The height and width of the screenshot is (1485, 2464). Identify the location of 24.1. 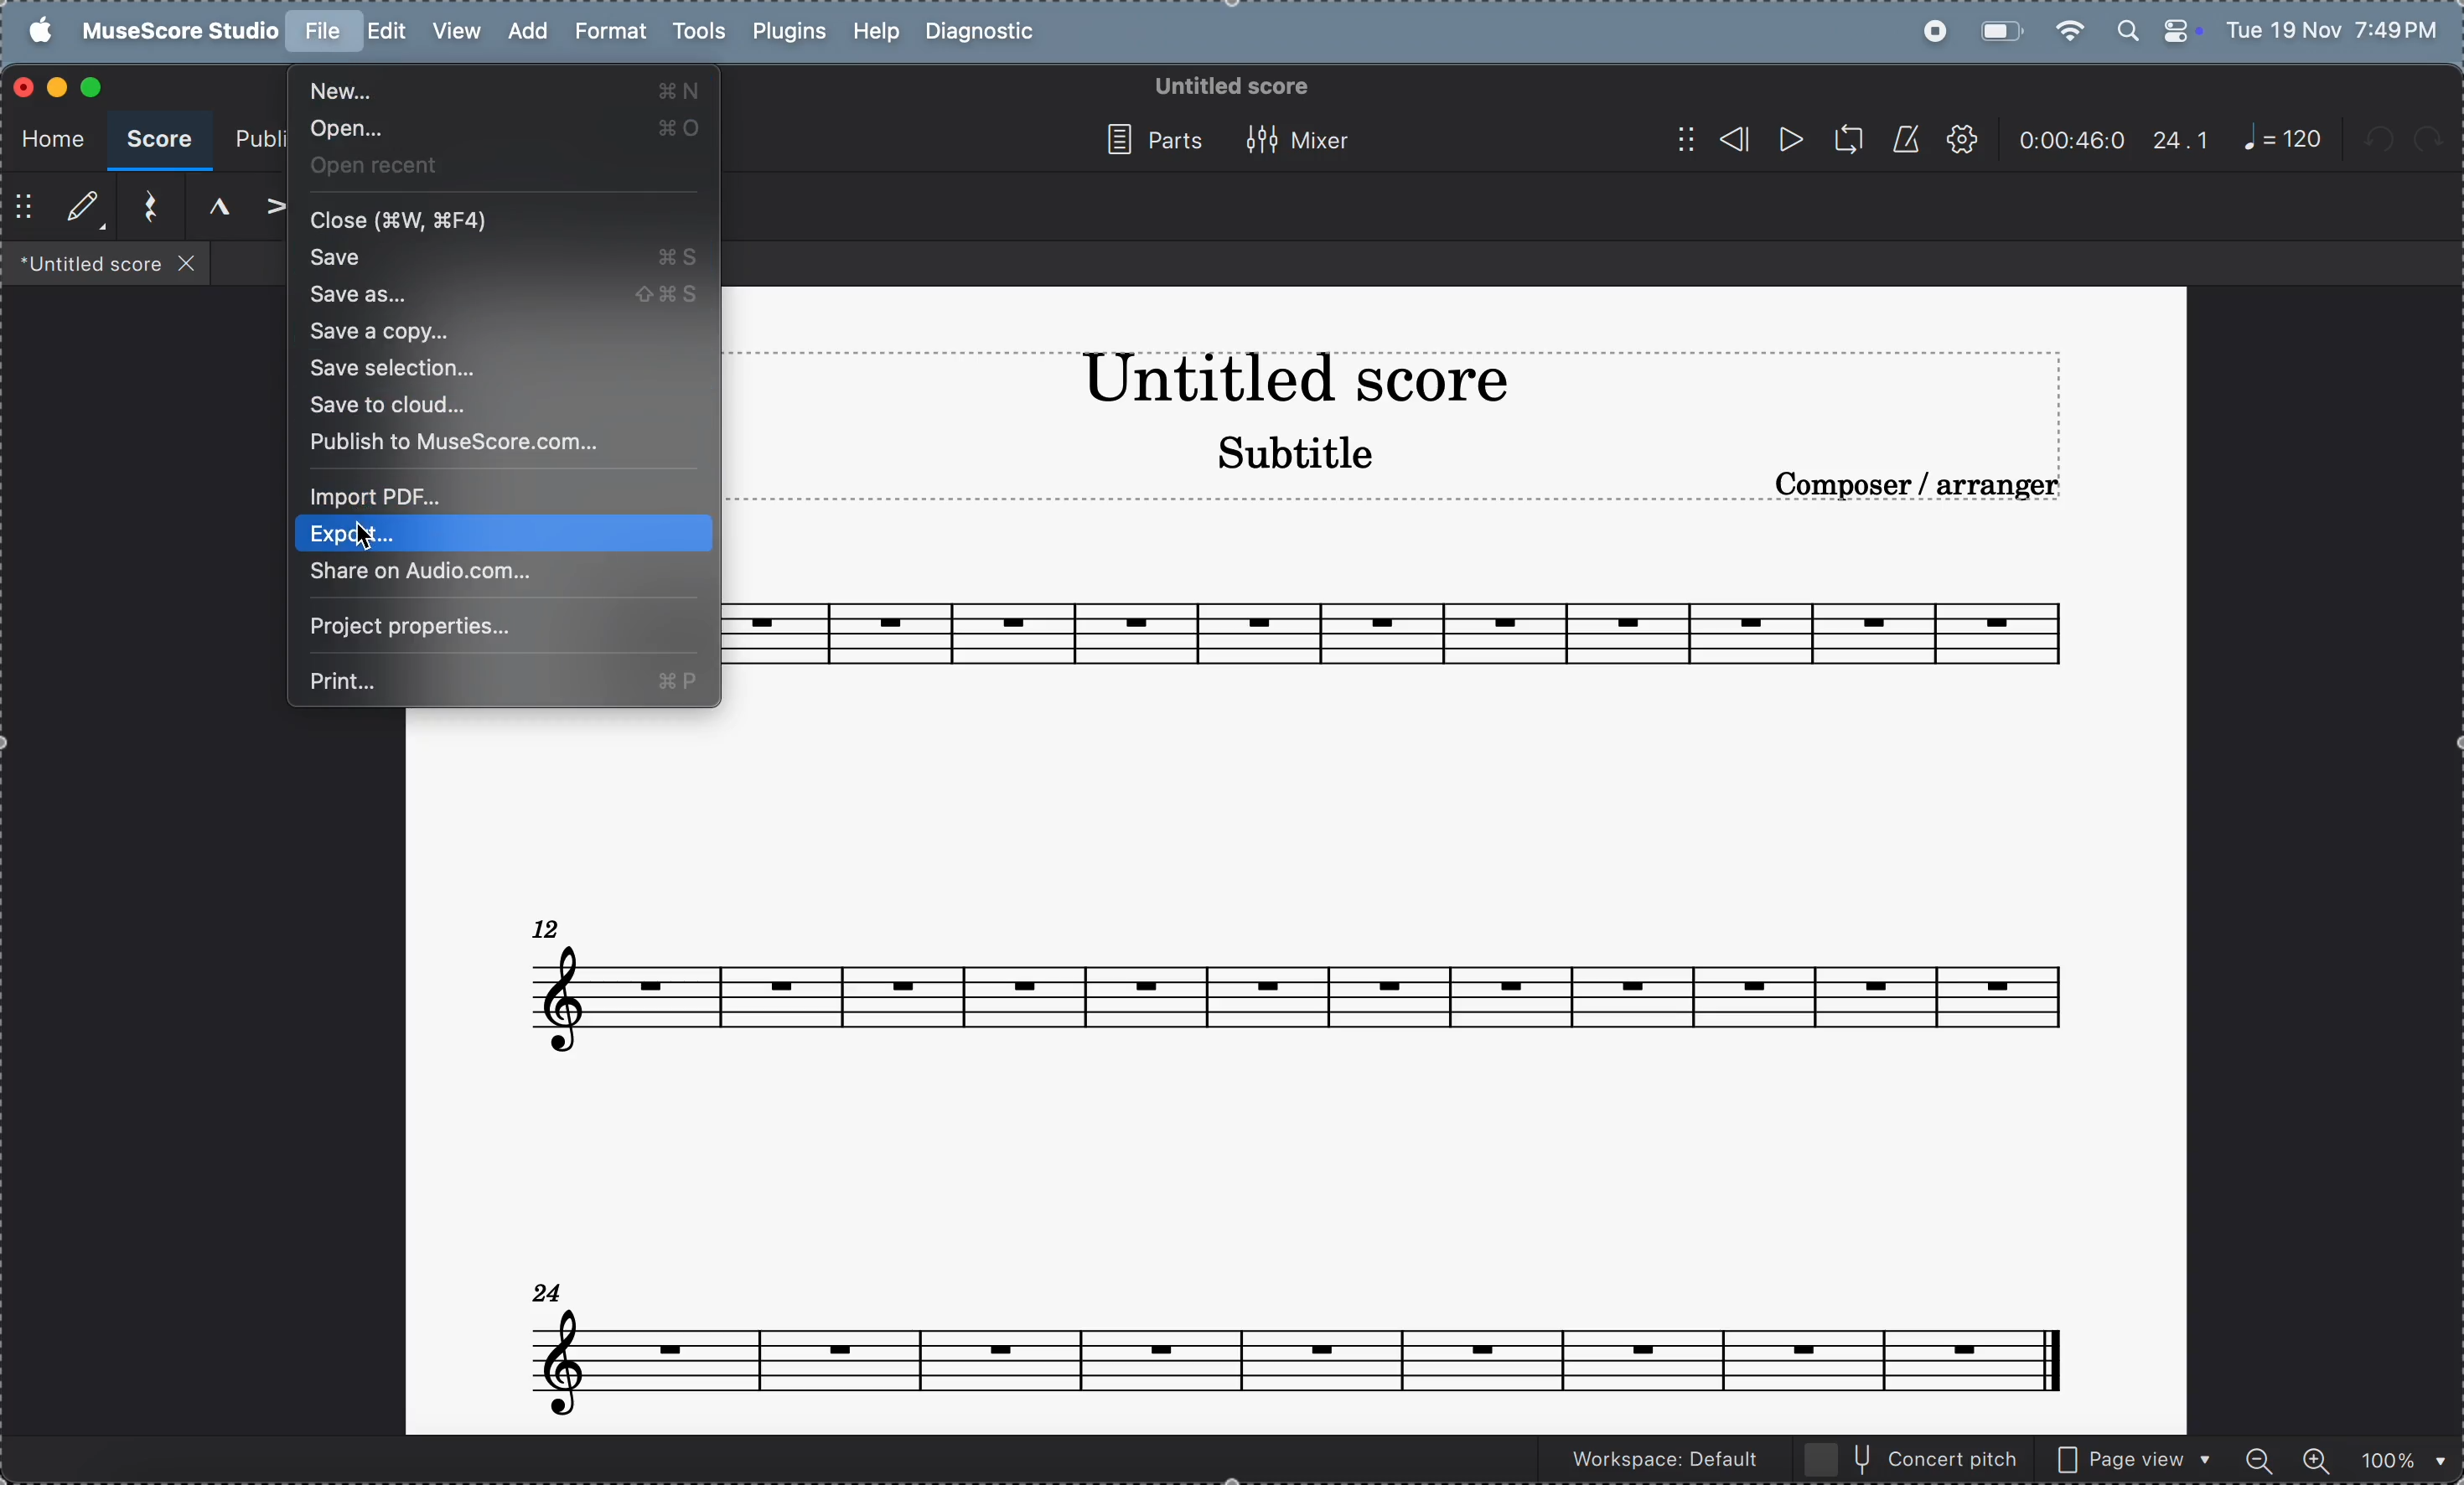
(2181, 140).